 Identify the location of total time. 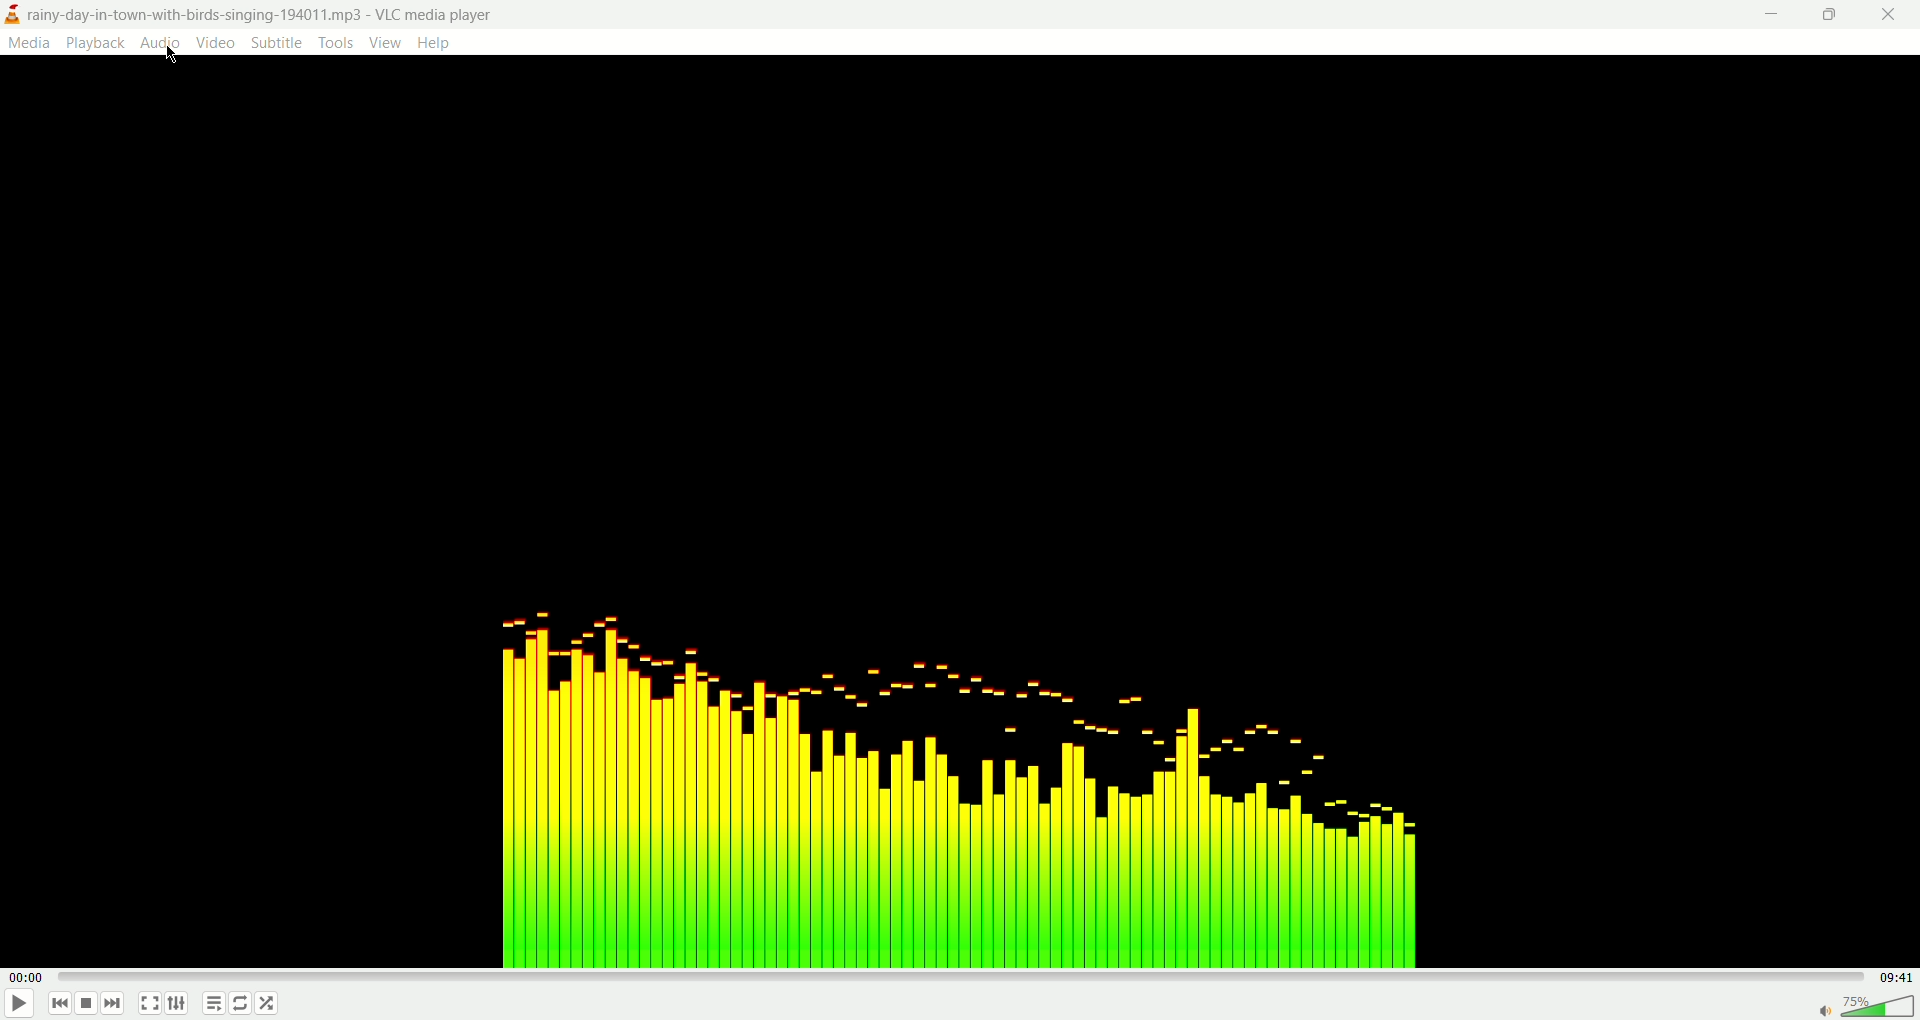
(1897, 976).